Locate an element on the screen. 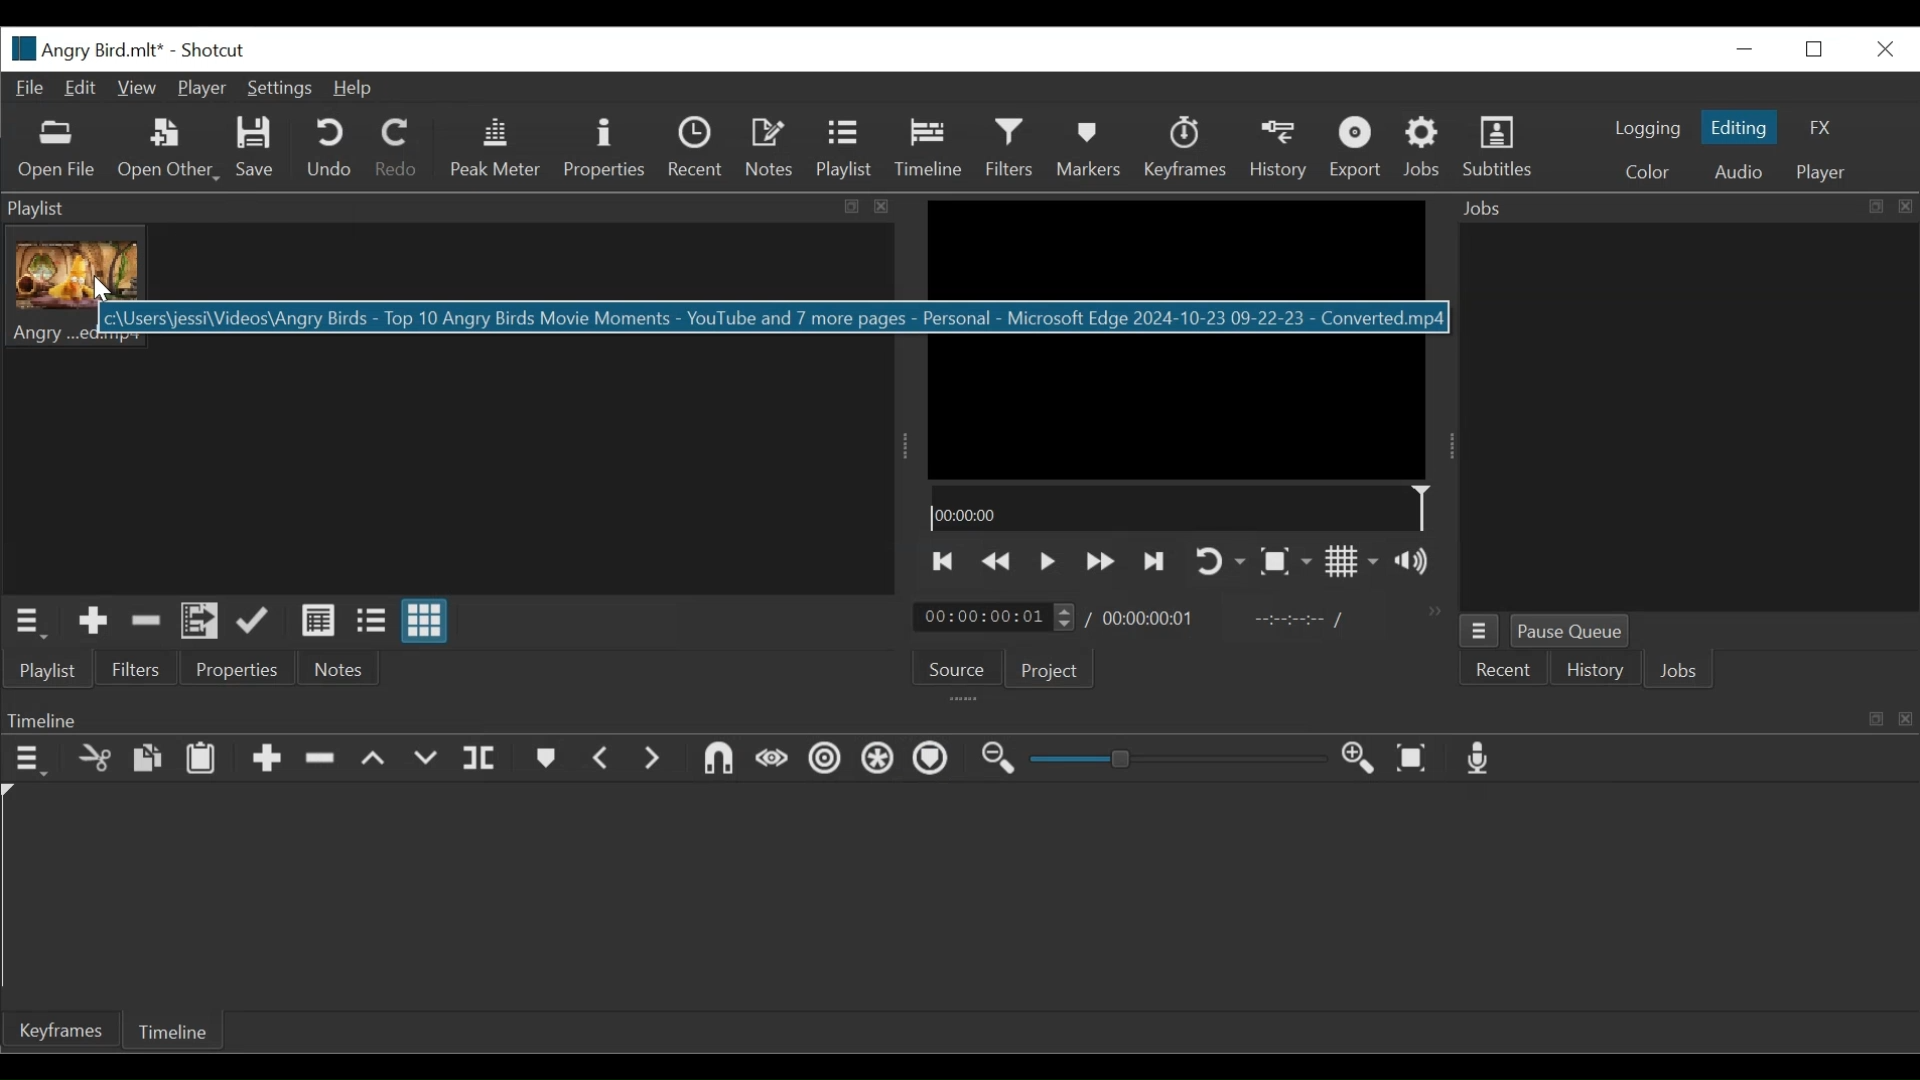 The width and height of the screenshot is (1920, 1080). Recent is located at coordinates (698, 149).